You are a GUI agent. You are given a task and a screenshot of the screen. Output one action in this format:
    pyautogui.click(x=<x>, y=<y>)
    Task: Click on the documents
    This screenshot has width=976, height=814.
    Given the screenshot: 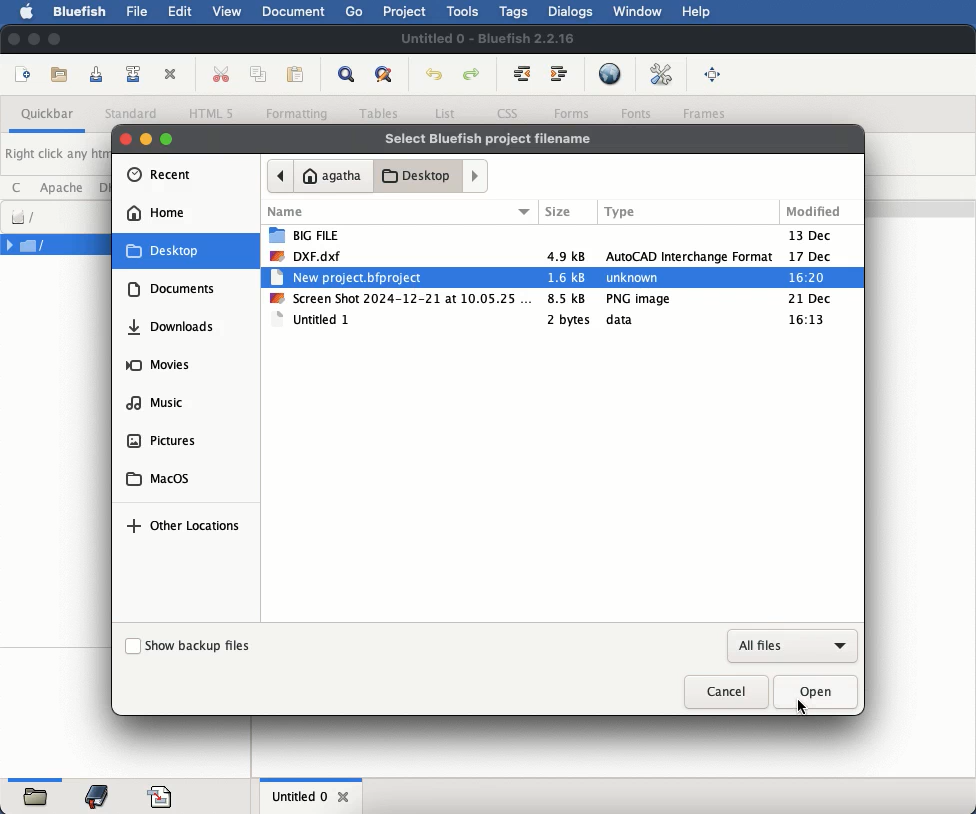 What is the action you would take?
    pyautogui.click(x=173, y=289)
    